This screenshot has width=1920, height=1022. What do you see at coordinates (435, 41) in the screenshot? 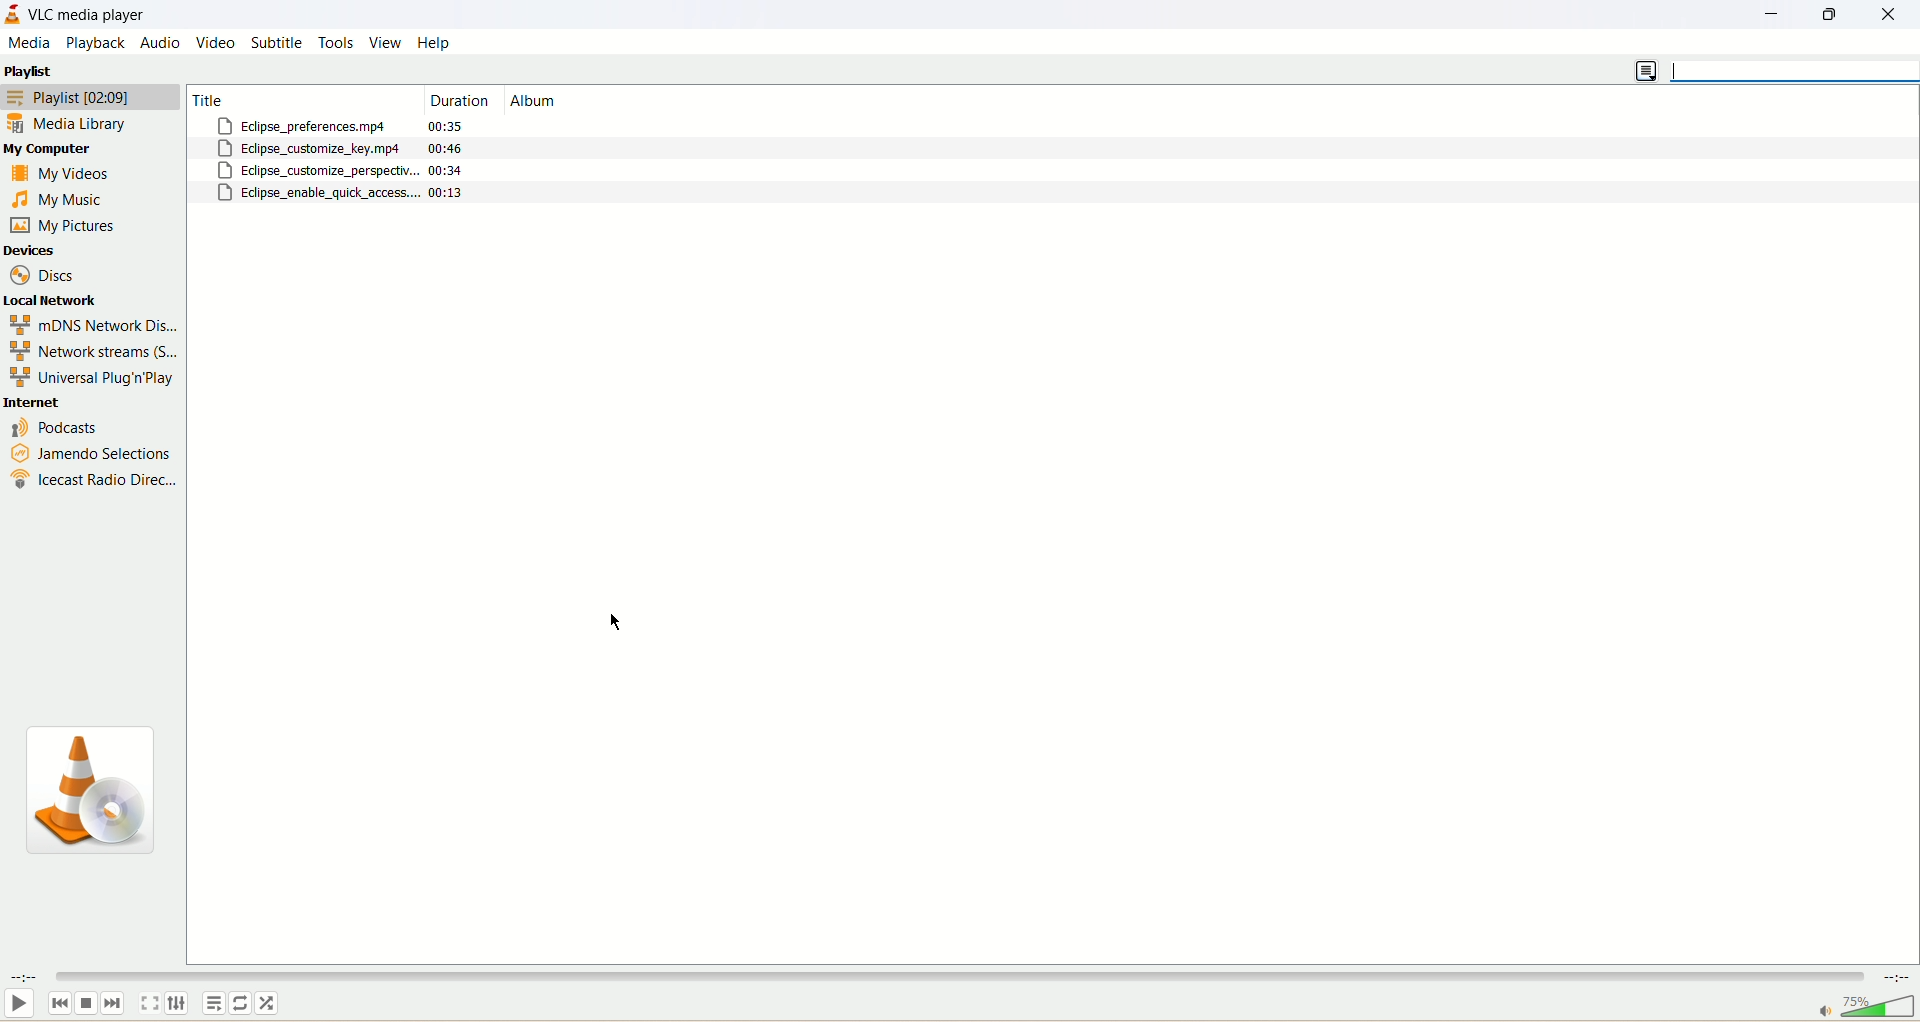
I see `help` at bounding box center [435, 41].